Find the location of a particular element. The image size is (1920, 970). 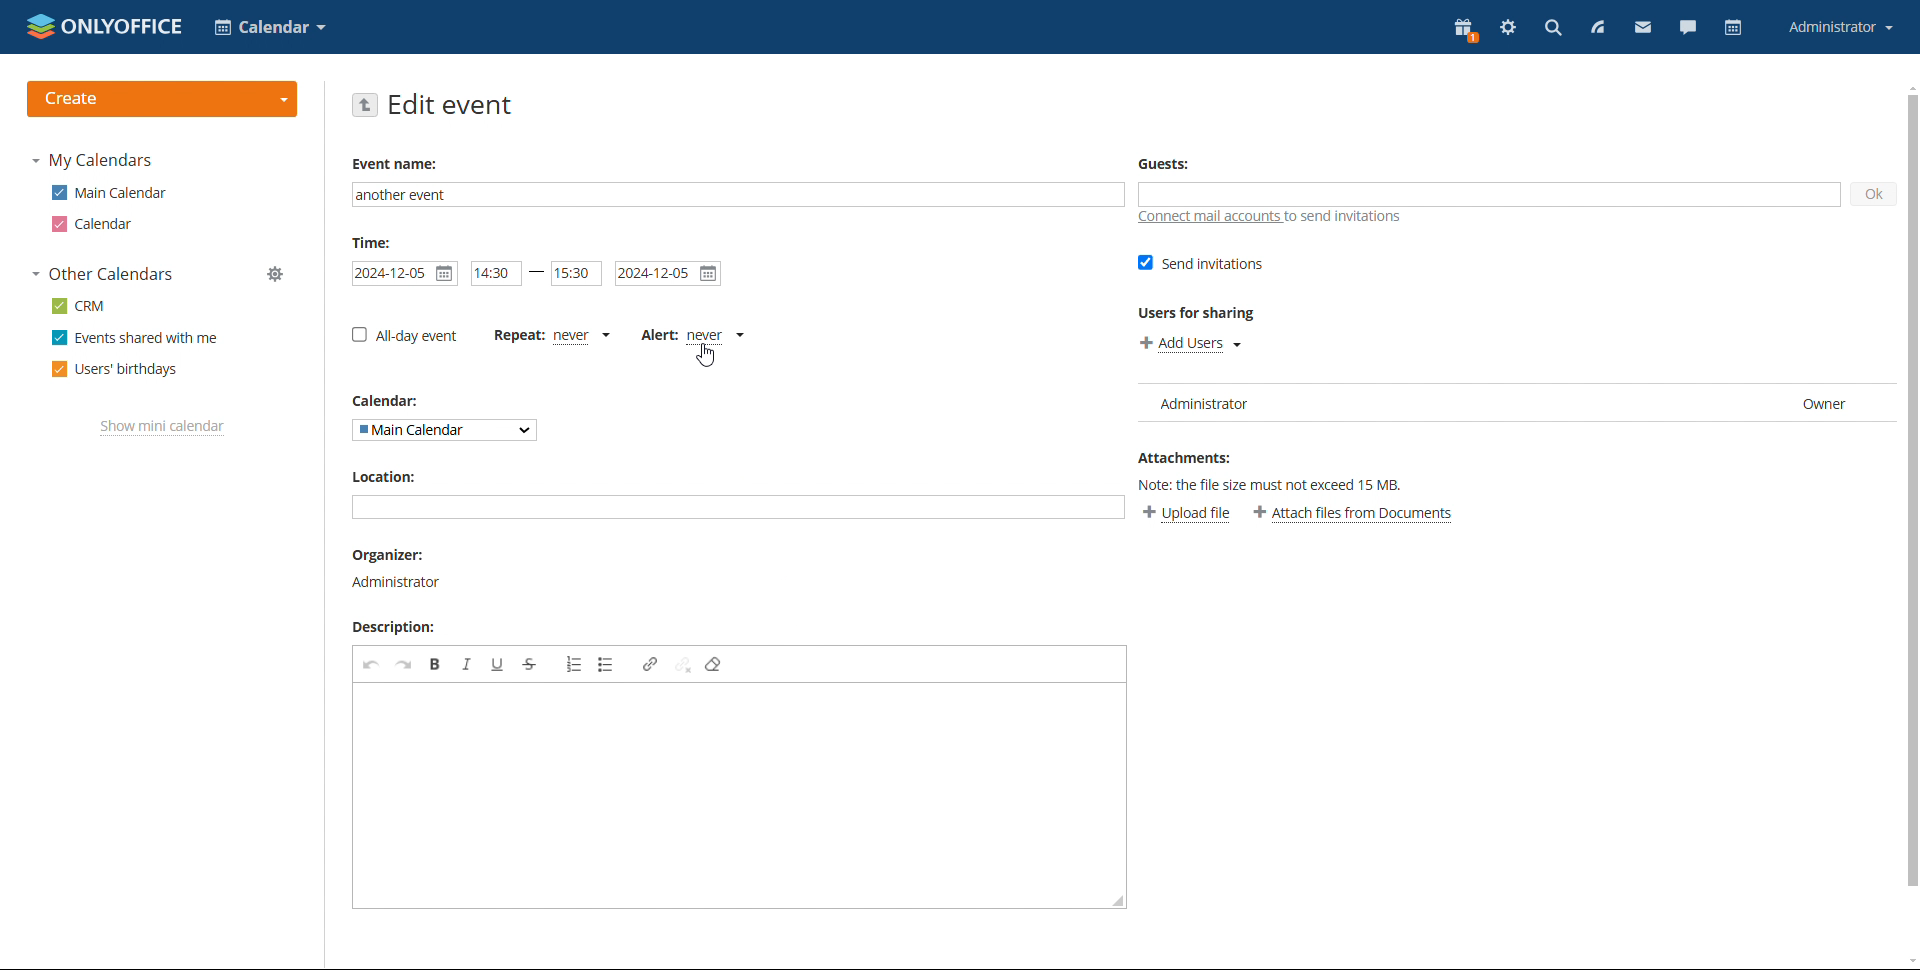

edit event is located at coordinates (451, 104).